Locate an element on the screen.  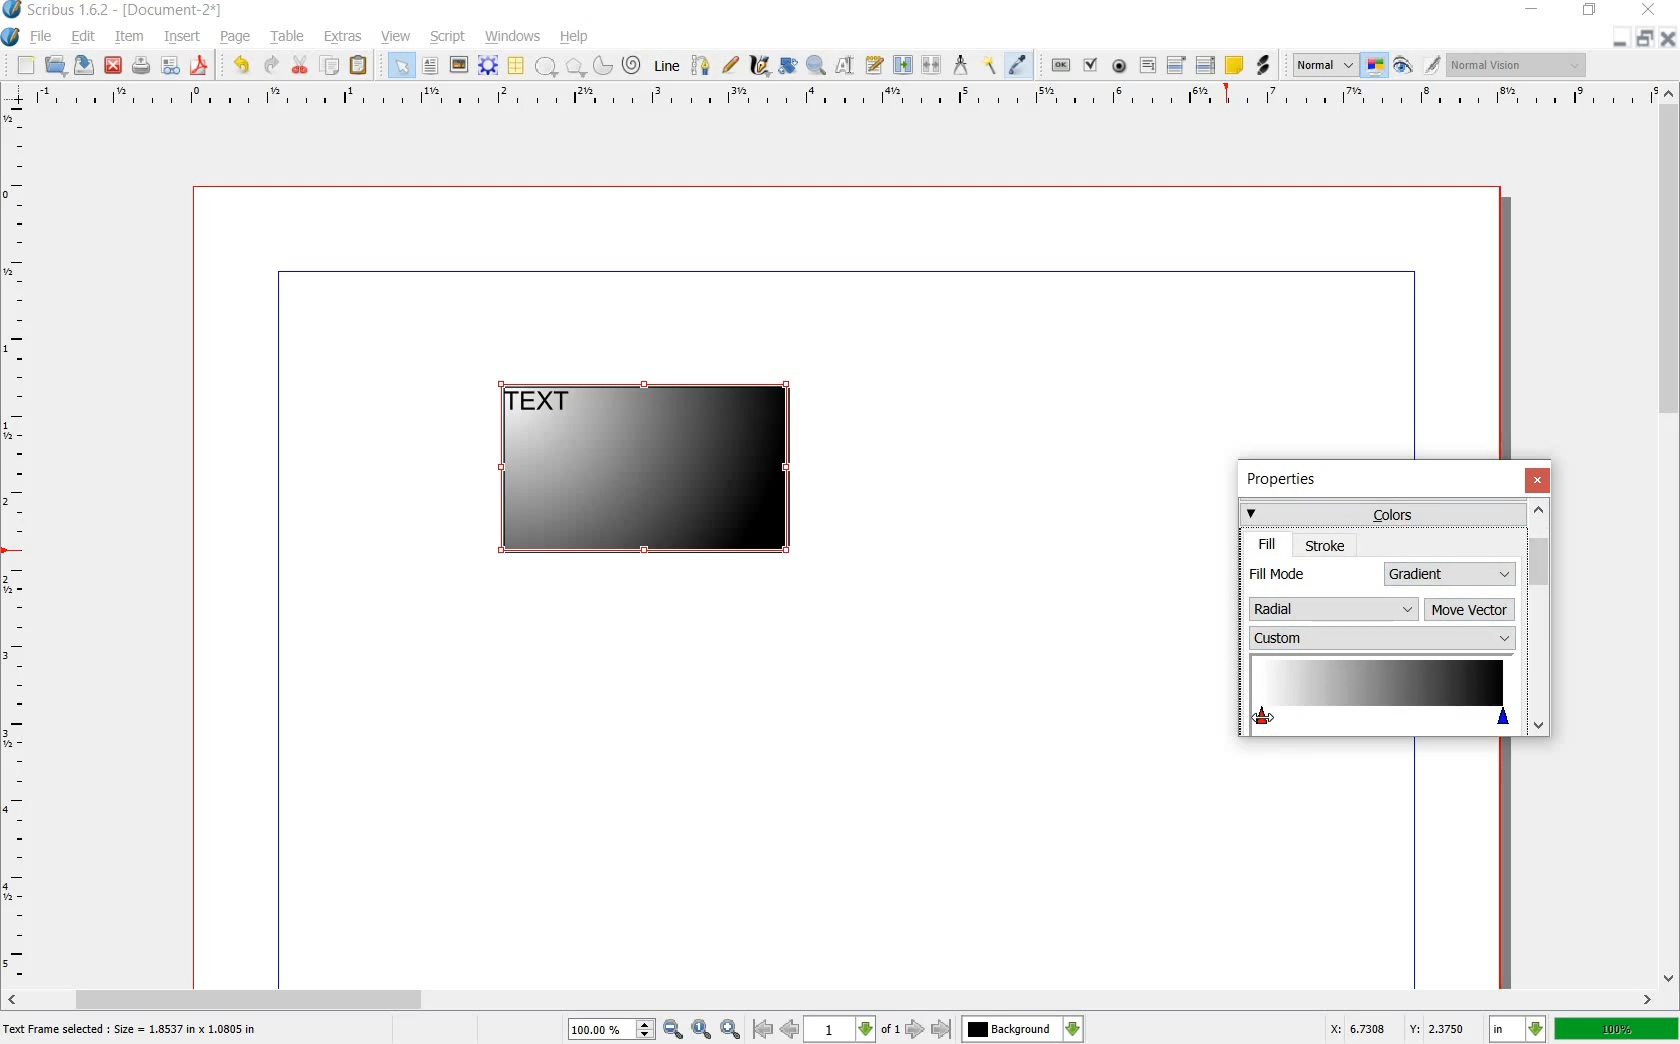
windows is located at coordinates (512, 37).